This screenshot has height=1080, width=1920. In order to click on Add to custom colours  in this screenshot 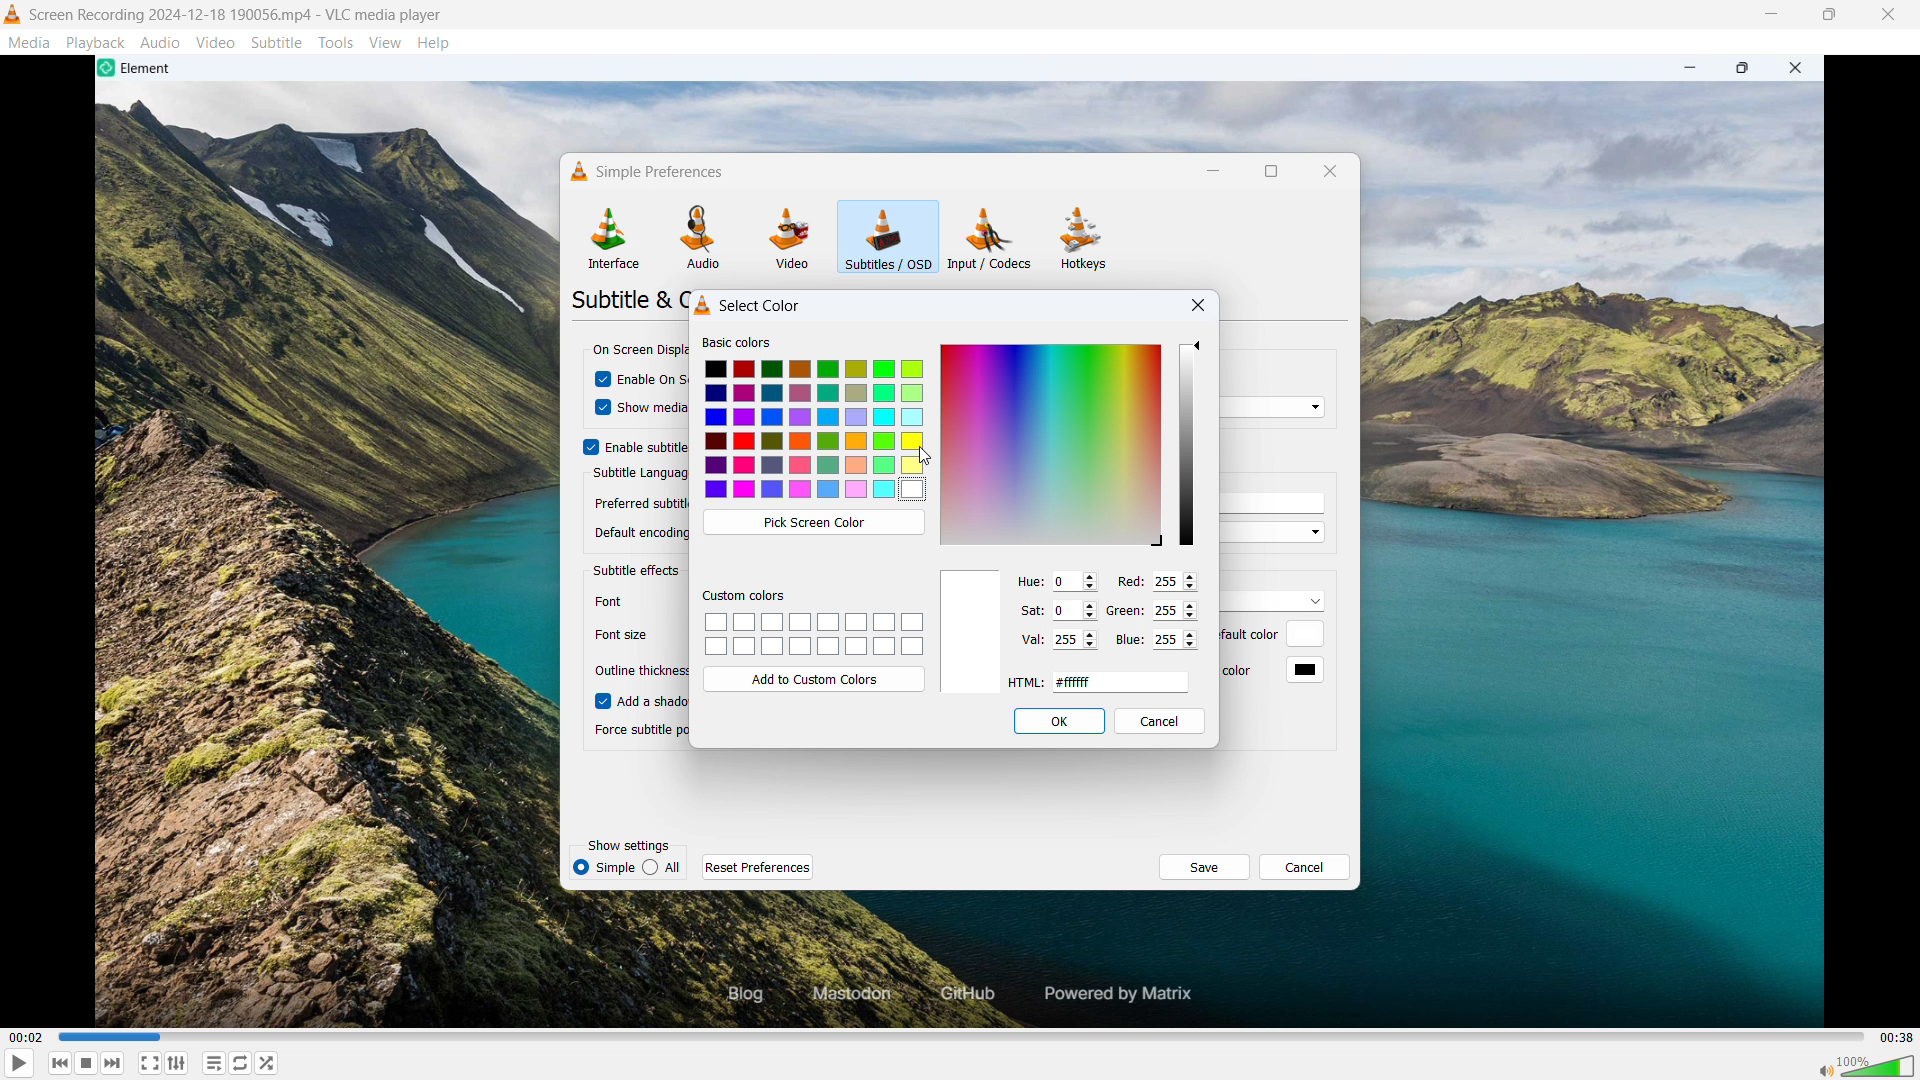, I will do `click(814, 680)`.